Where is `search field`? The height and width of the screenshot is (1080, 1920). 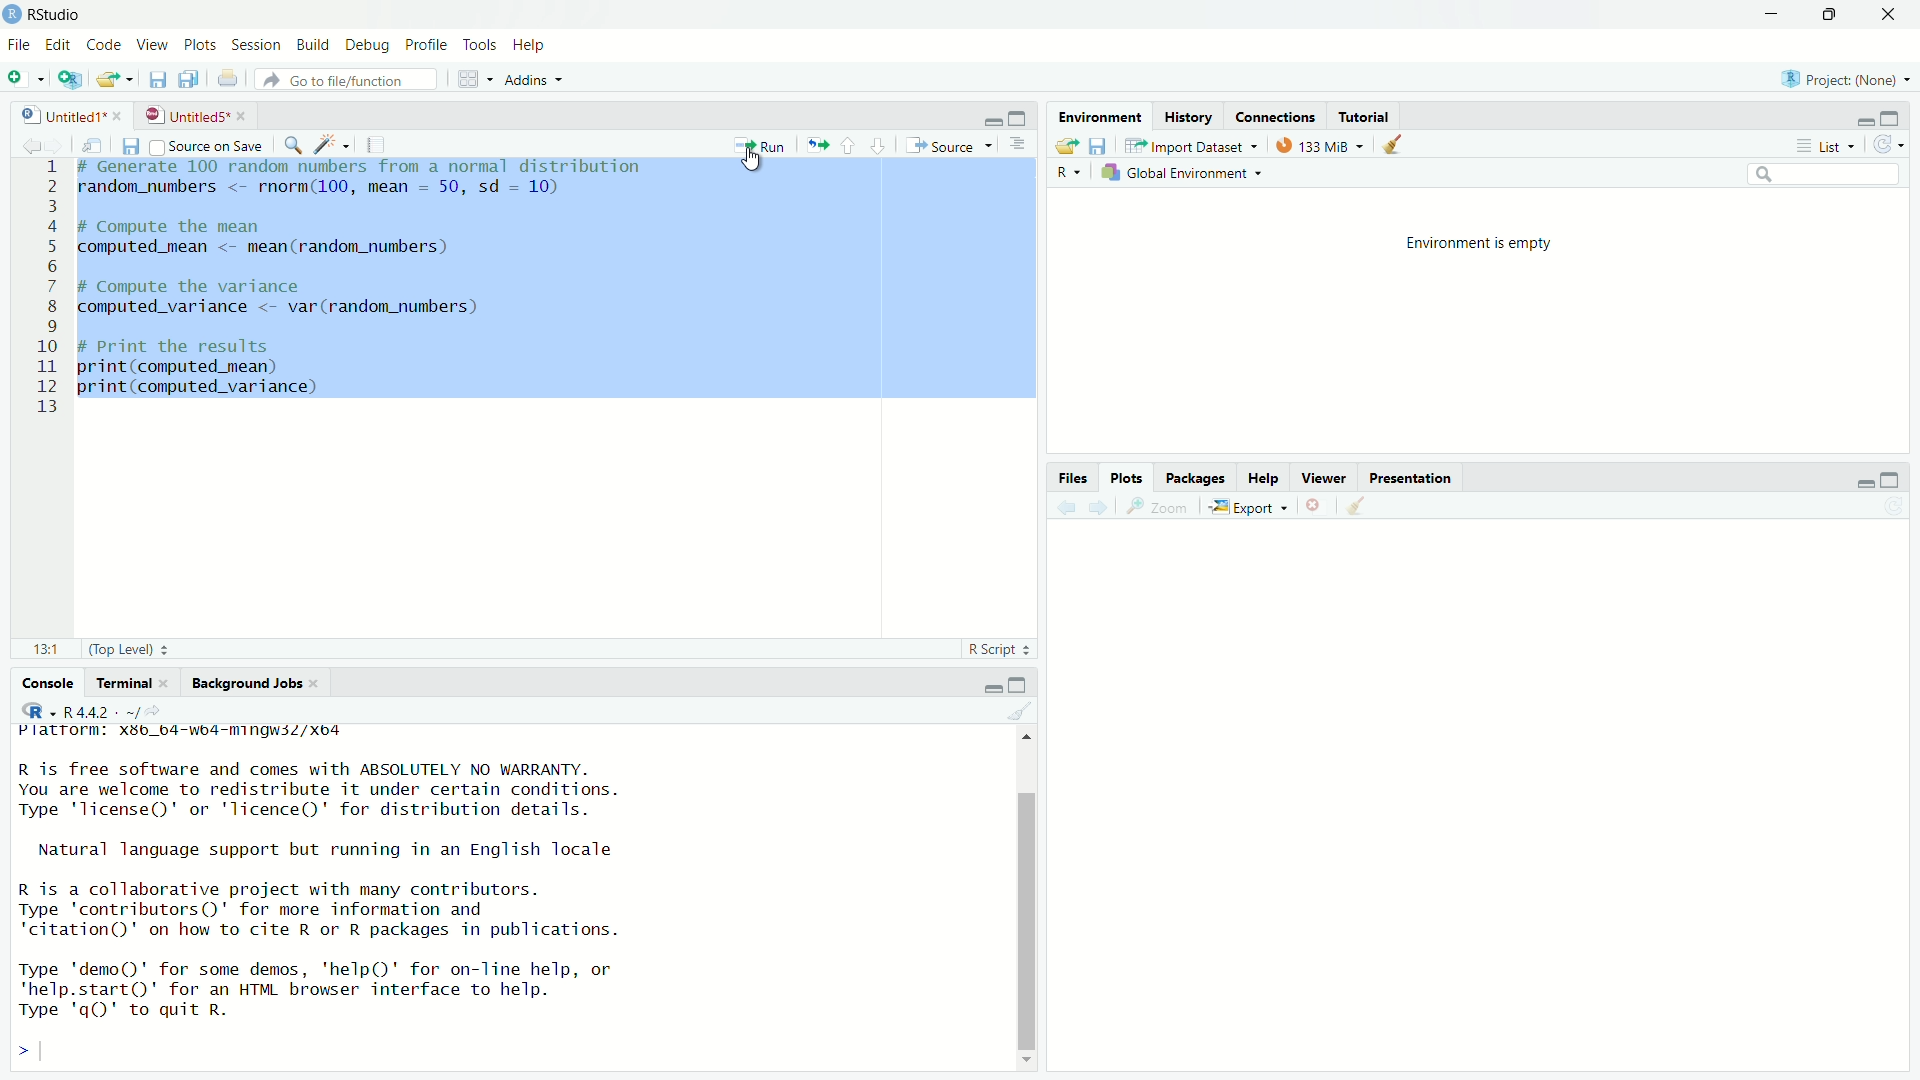 search field is located at coordinates (1824, 176).